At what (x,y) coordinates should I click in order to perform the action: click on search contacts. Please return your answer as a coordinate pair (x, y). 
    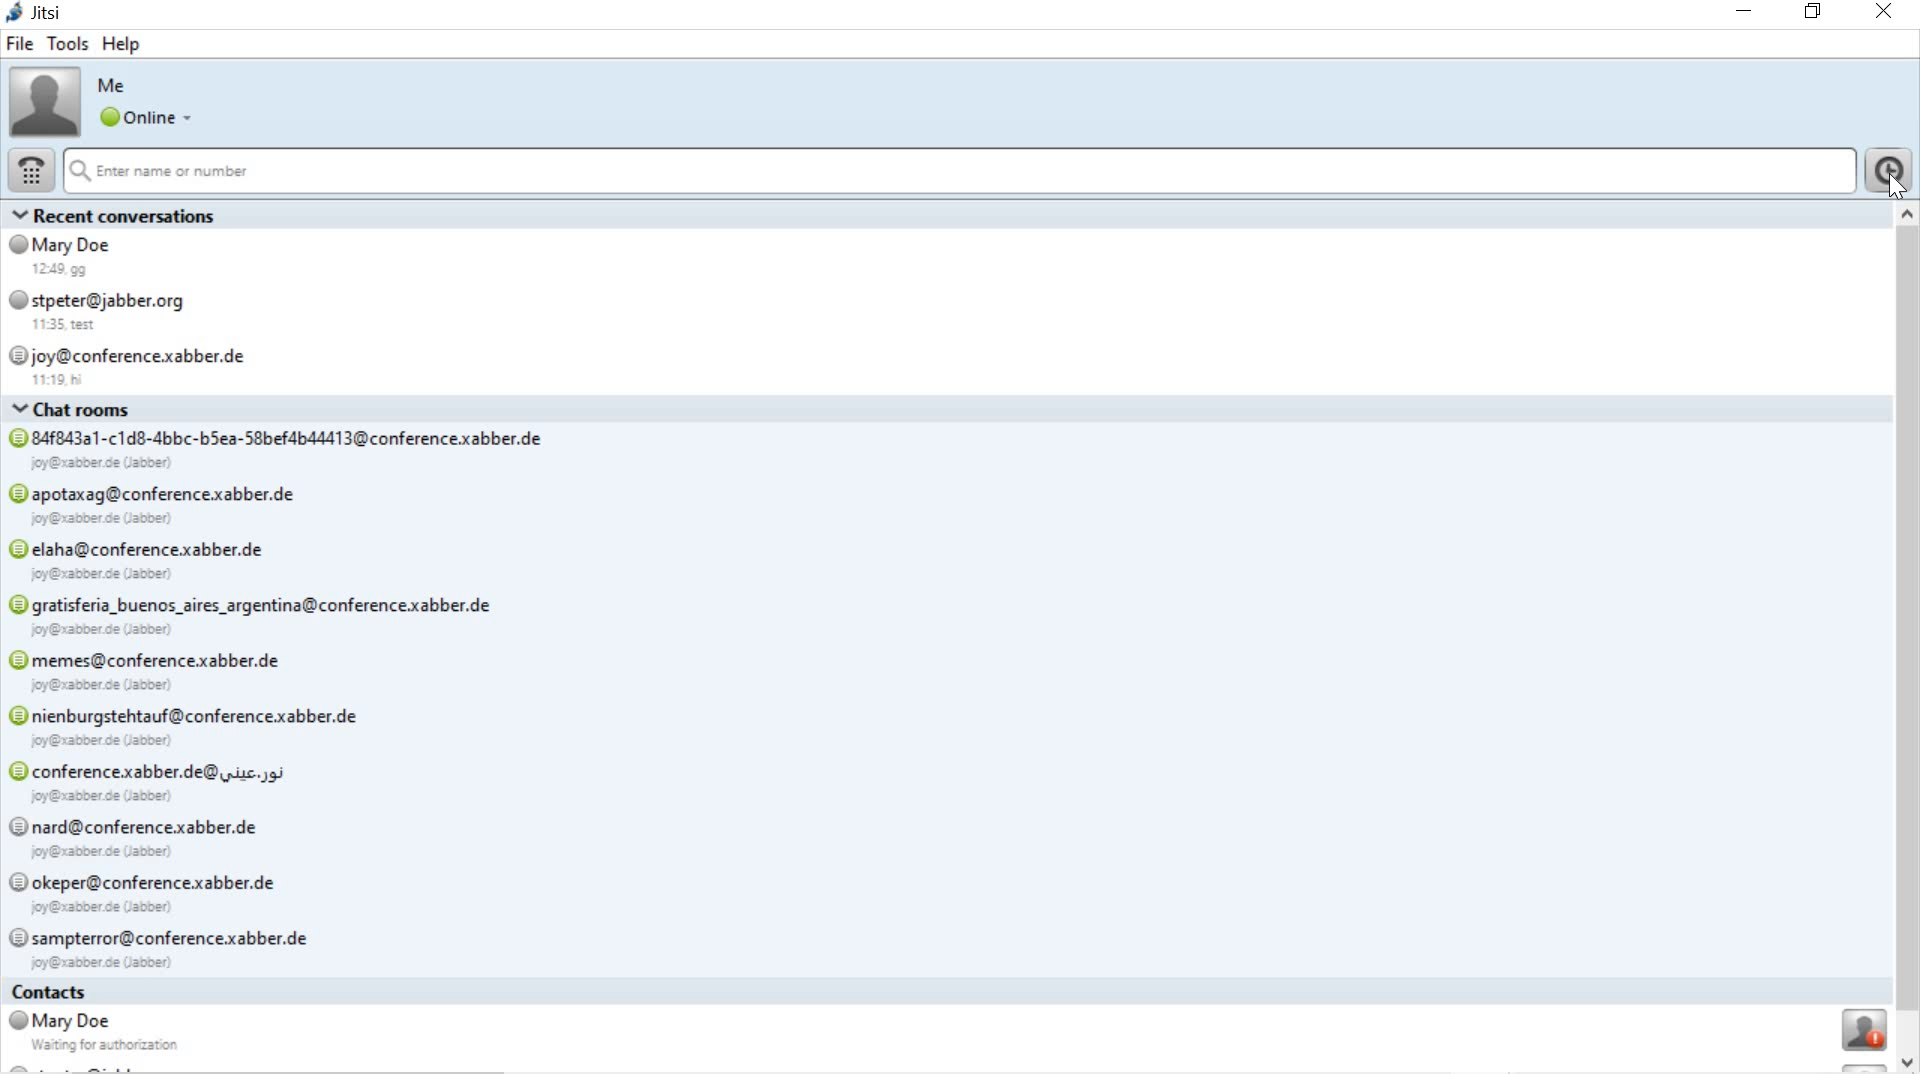
    Looking at the image, I should click on (959, 173).